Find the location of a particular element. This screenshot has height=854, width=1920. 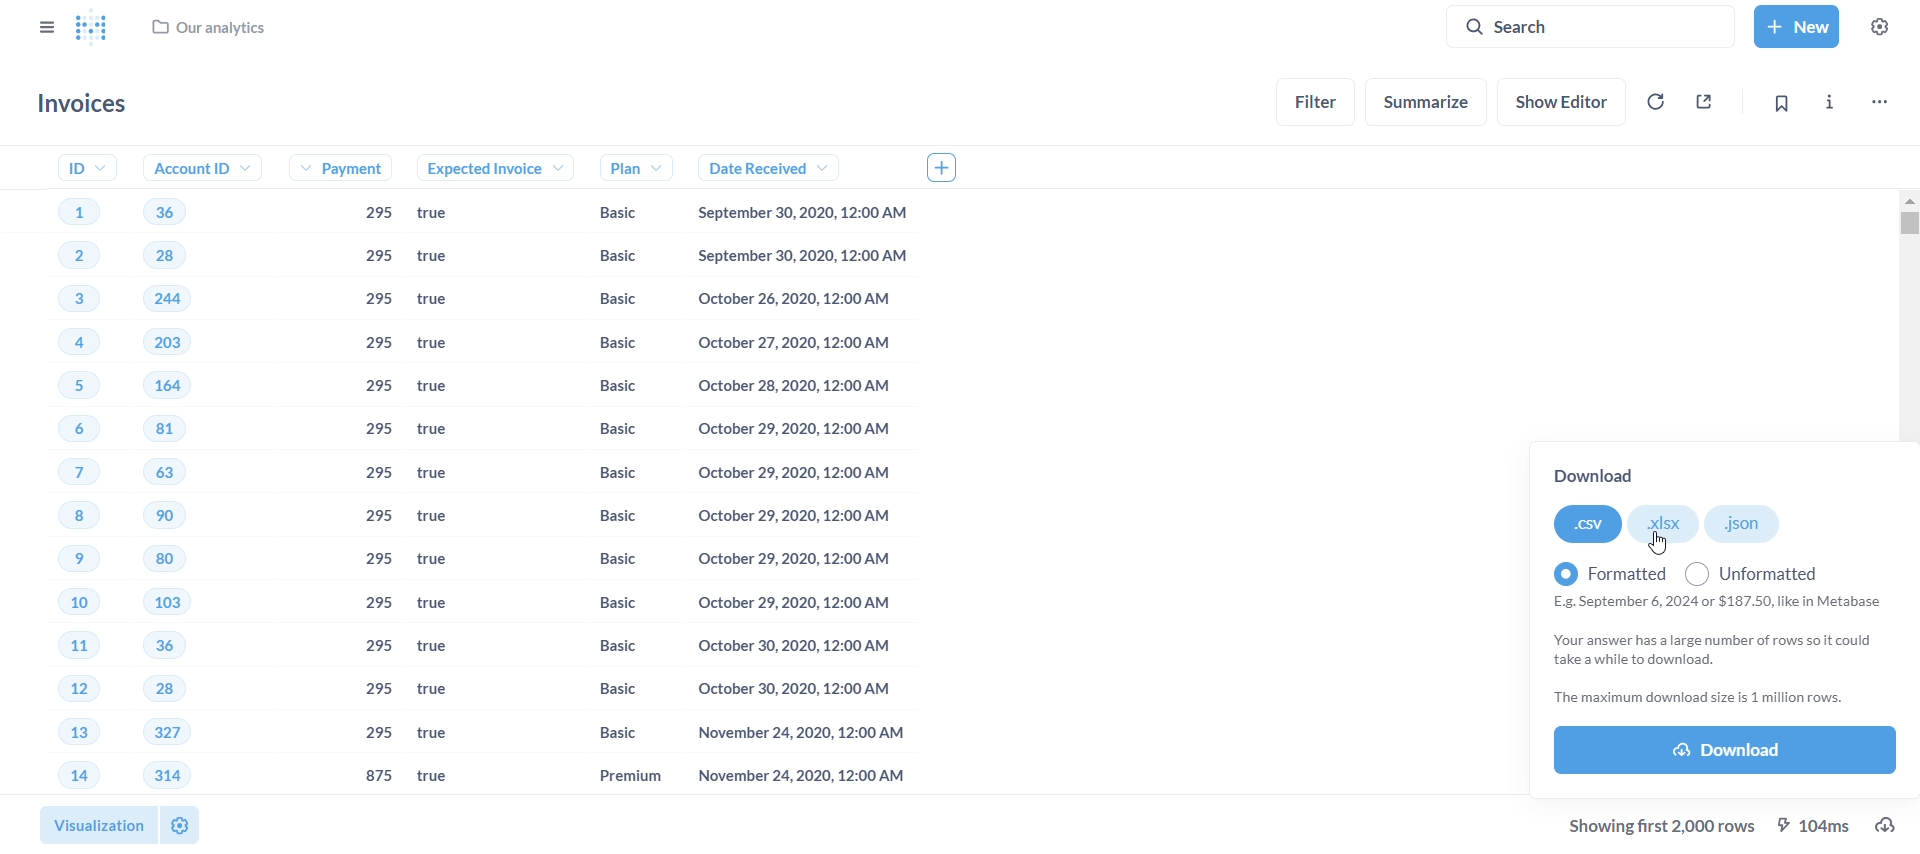

radio button unchecked is located at coordinates (1697, 572).